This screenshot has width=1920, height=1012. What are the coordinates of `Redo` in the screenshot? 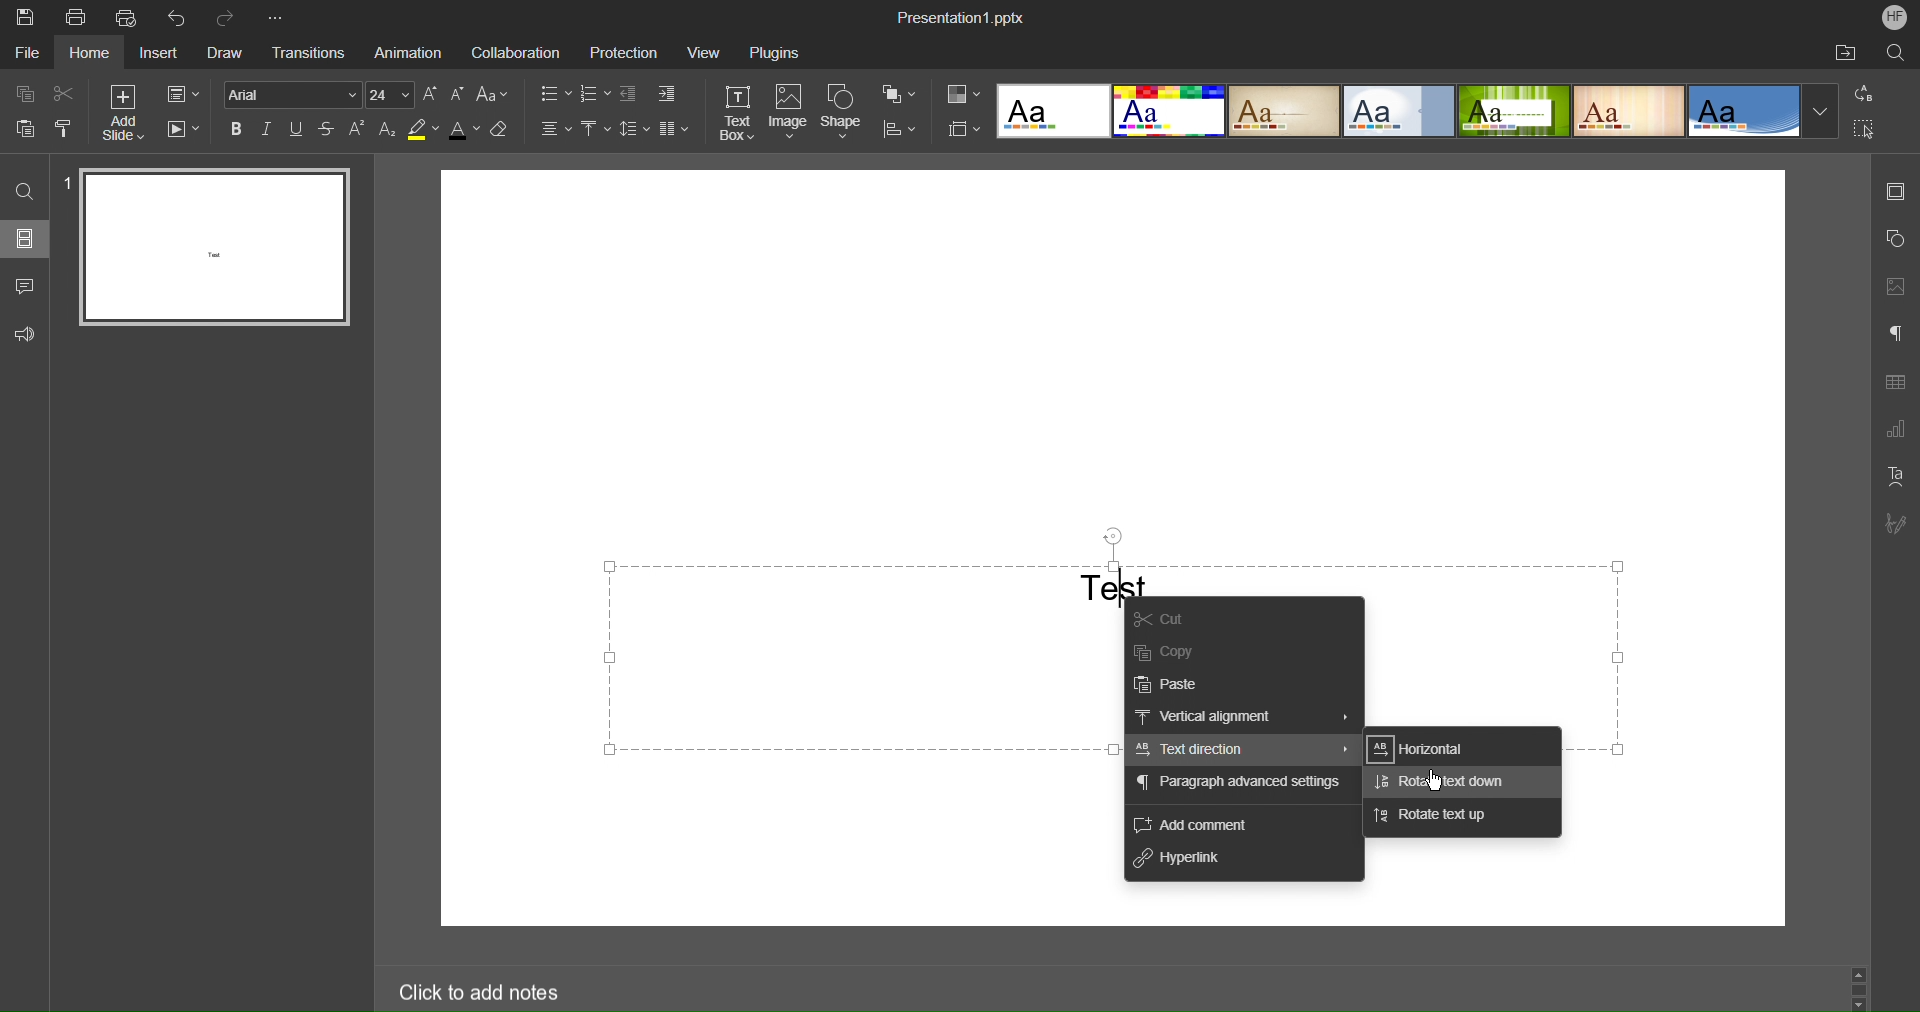 It's located at (230, 16).